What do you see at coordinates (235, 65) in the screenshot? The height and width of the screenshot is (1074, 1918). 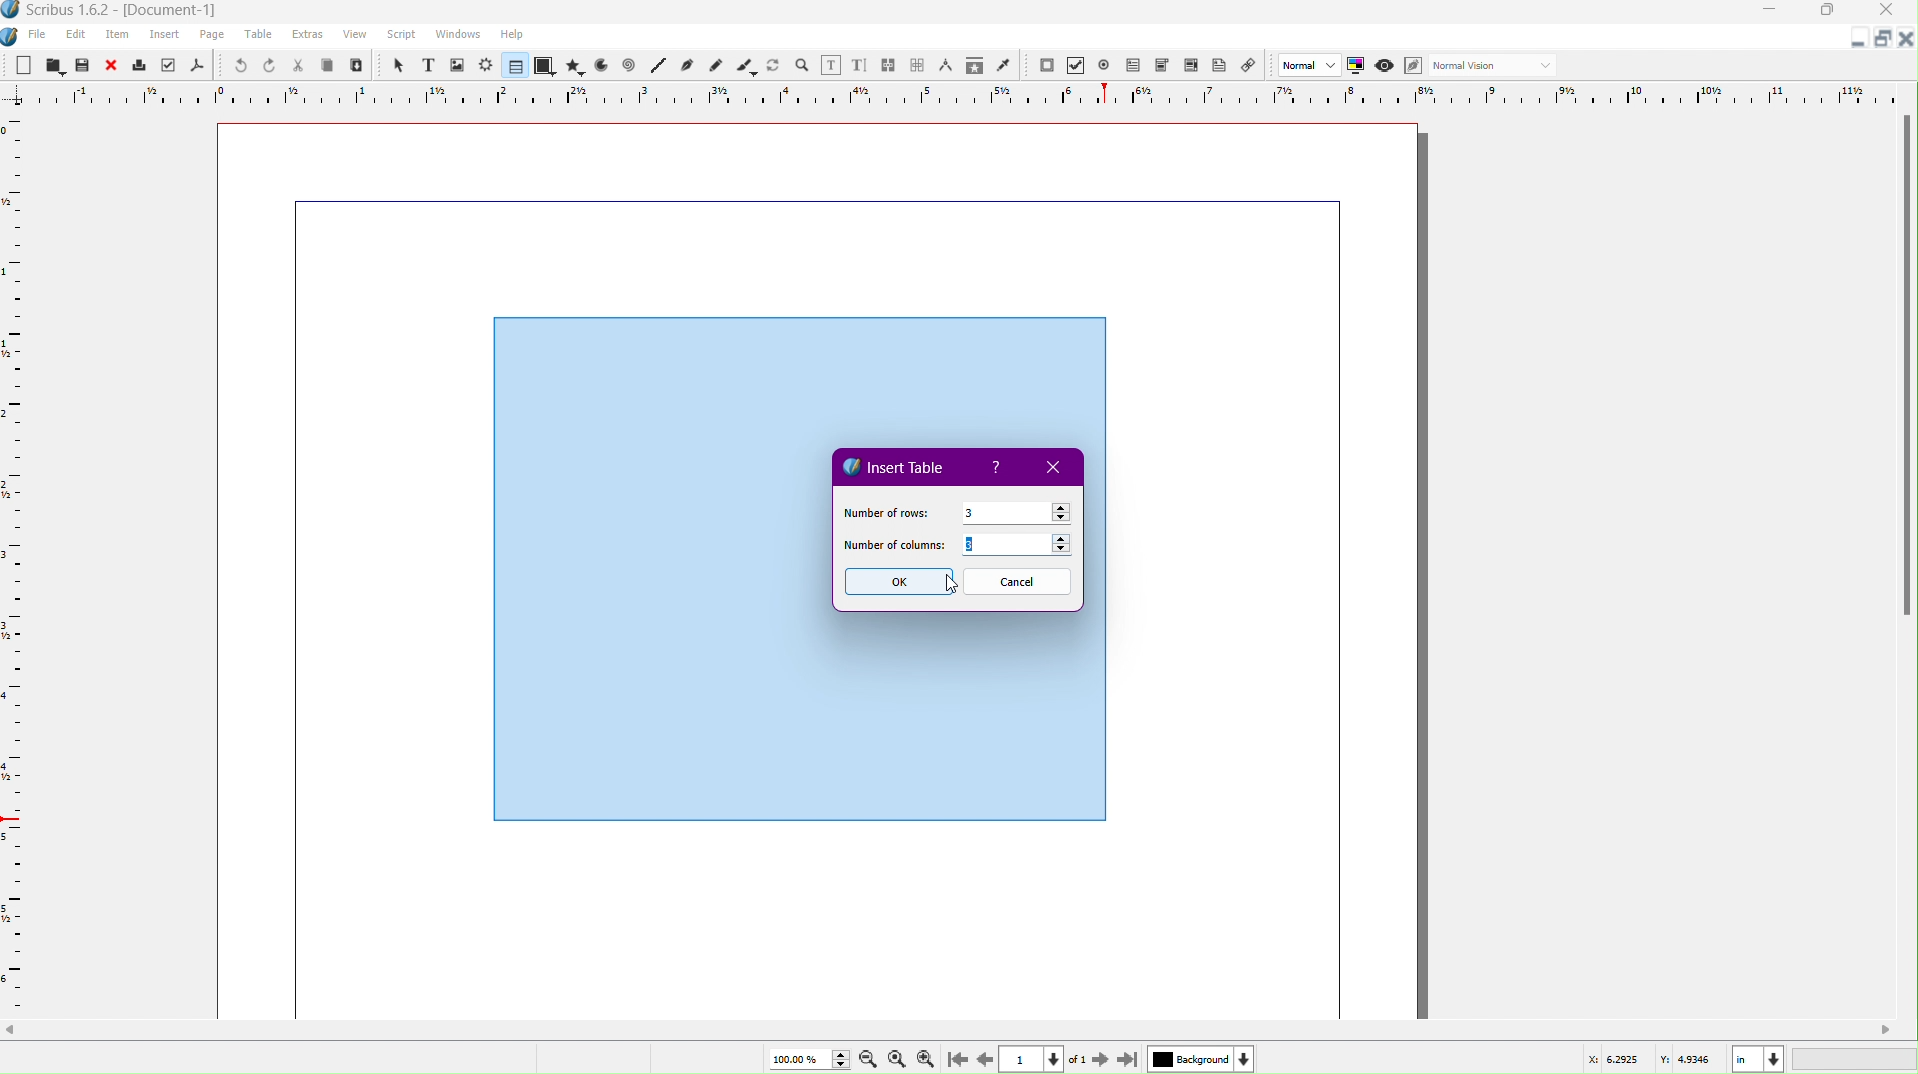 I see `Undo` at bounding box center [235, 65].